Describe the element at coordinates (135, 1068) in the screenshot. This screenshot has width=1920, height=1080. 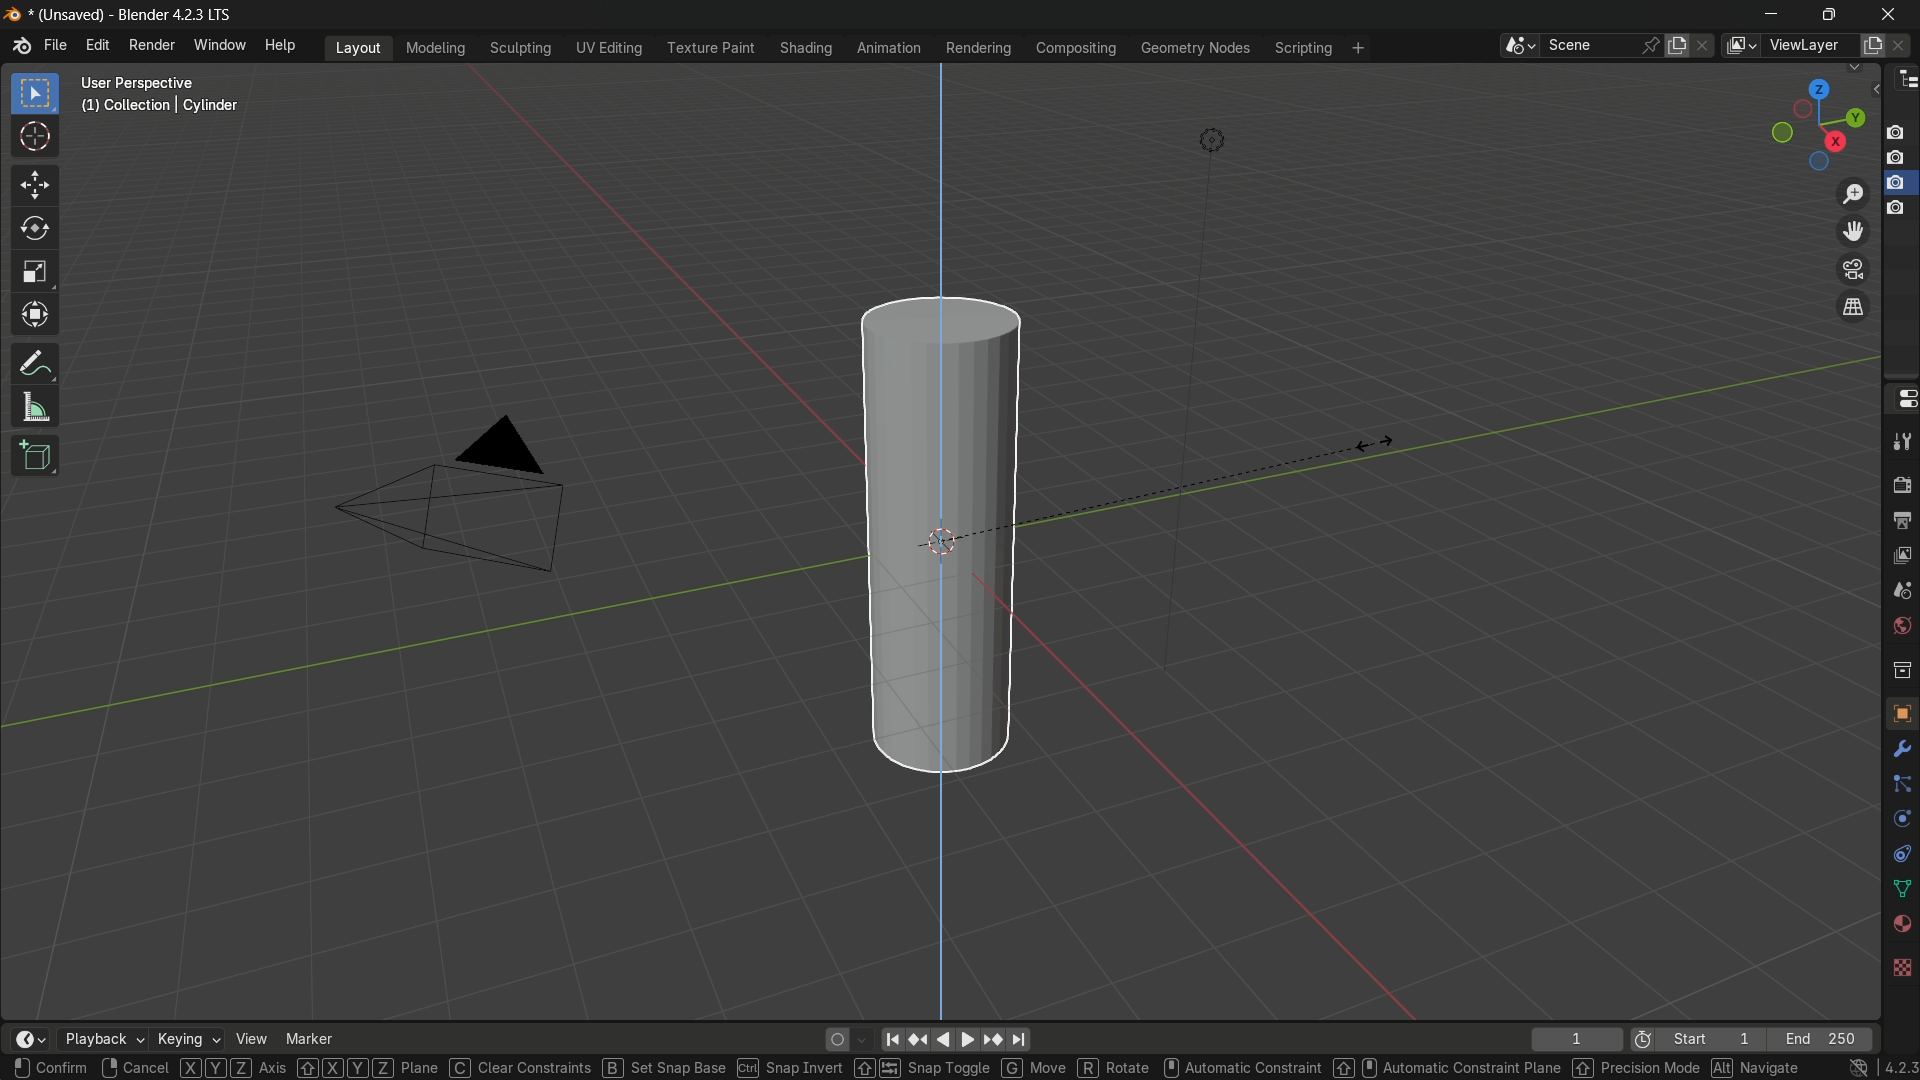
I see `right click to cancel` at that location.